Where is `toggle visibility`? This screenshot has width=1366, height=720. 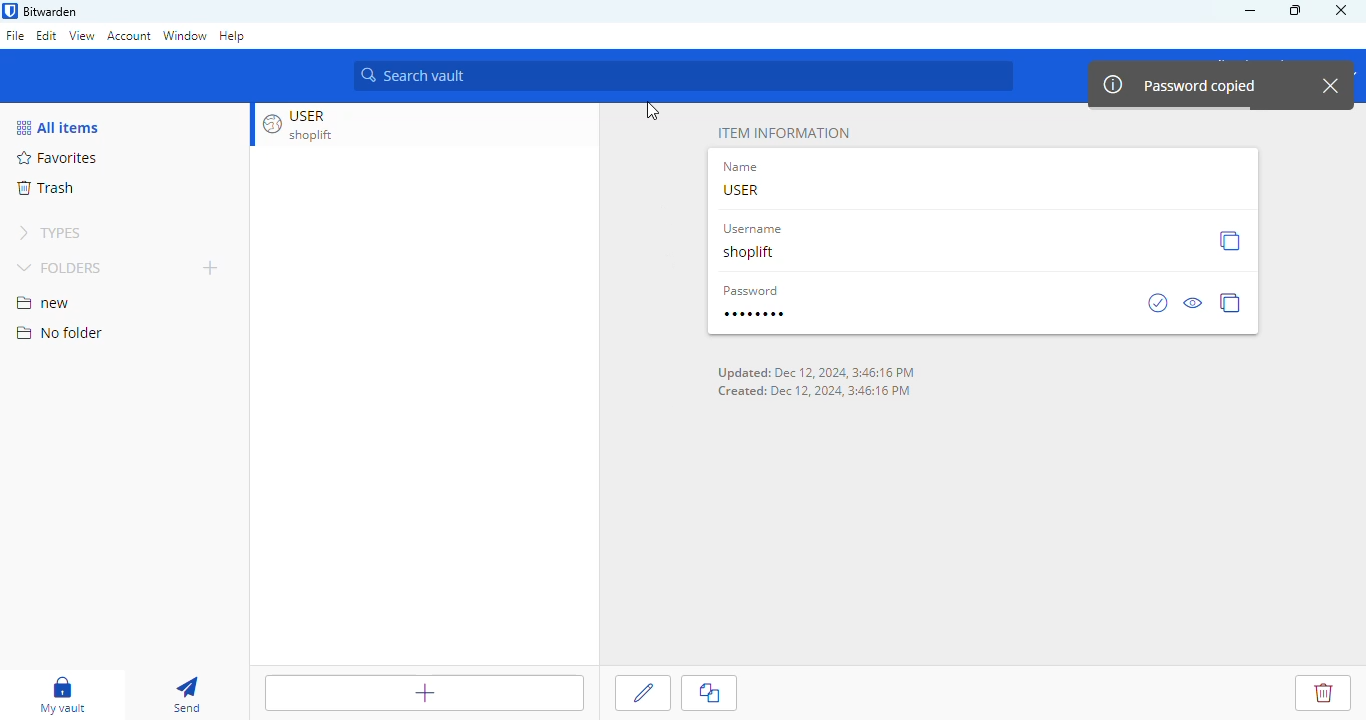 toggle visibility is located at coordinates (1194, 303).